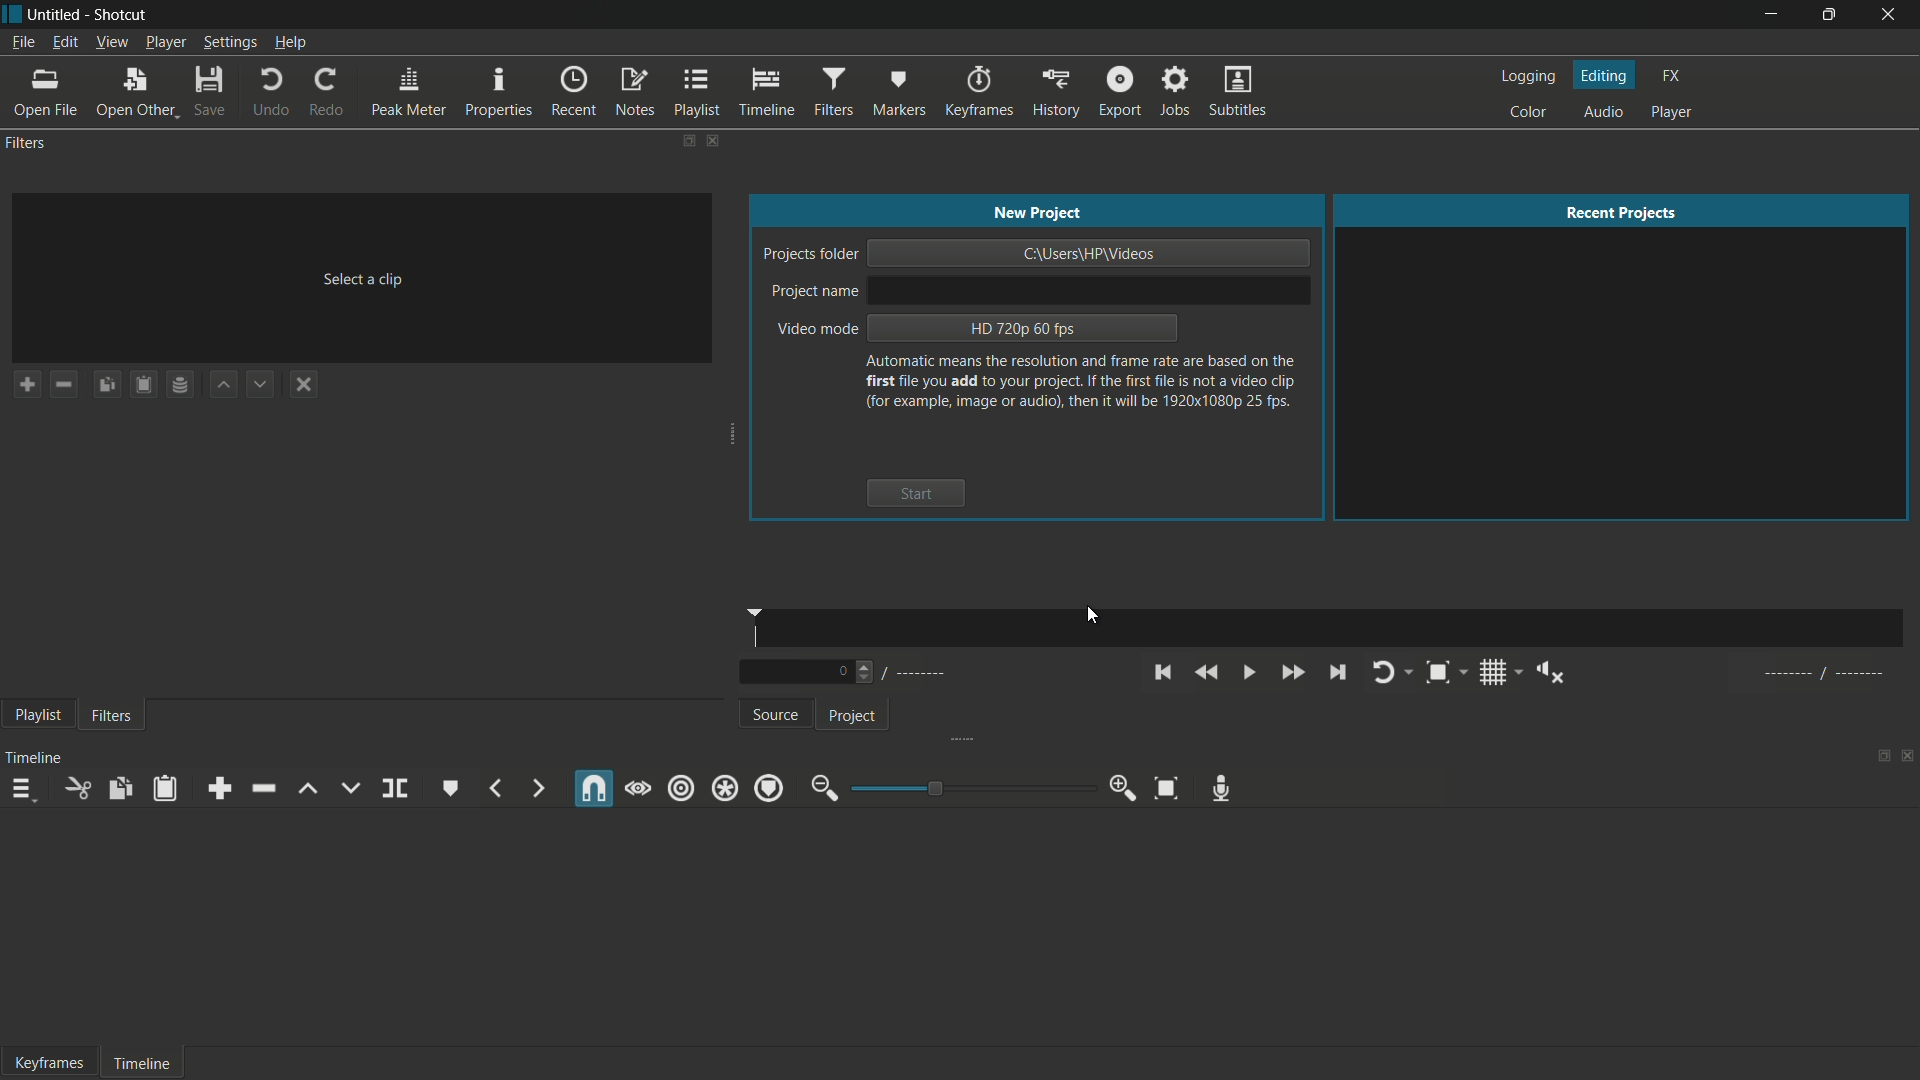 This screenshot has width=1920, height=1080. I want to click on zoom timeline to fit, so click(1166, 787).